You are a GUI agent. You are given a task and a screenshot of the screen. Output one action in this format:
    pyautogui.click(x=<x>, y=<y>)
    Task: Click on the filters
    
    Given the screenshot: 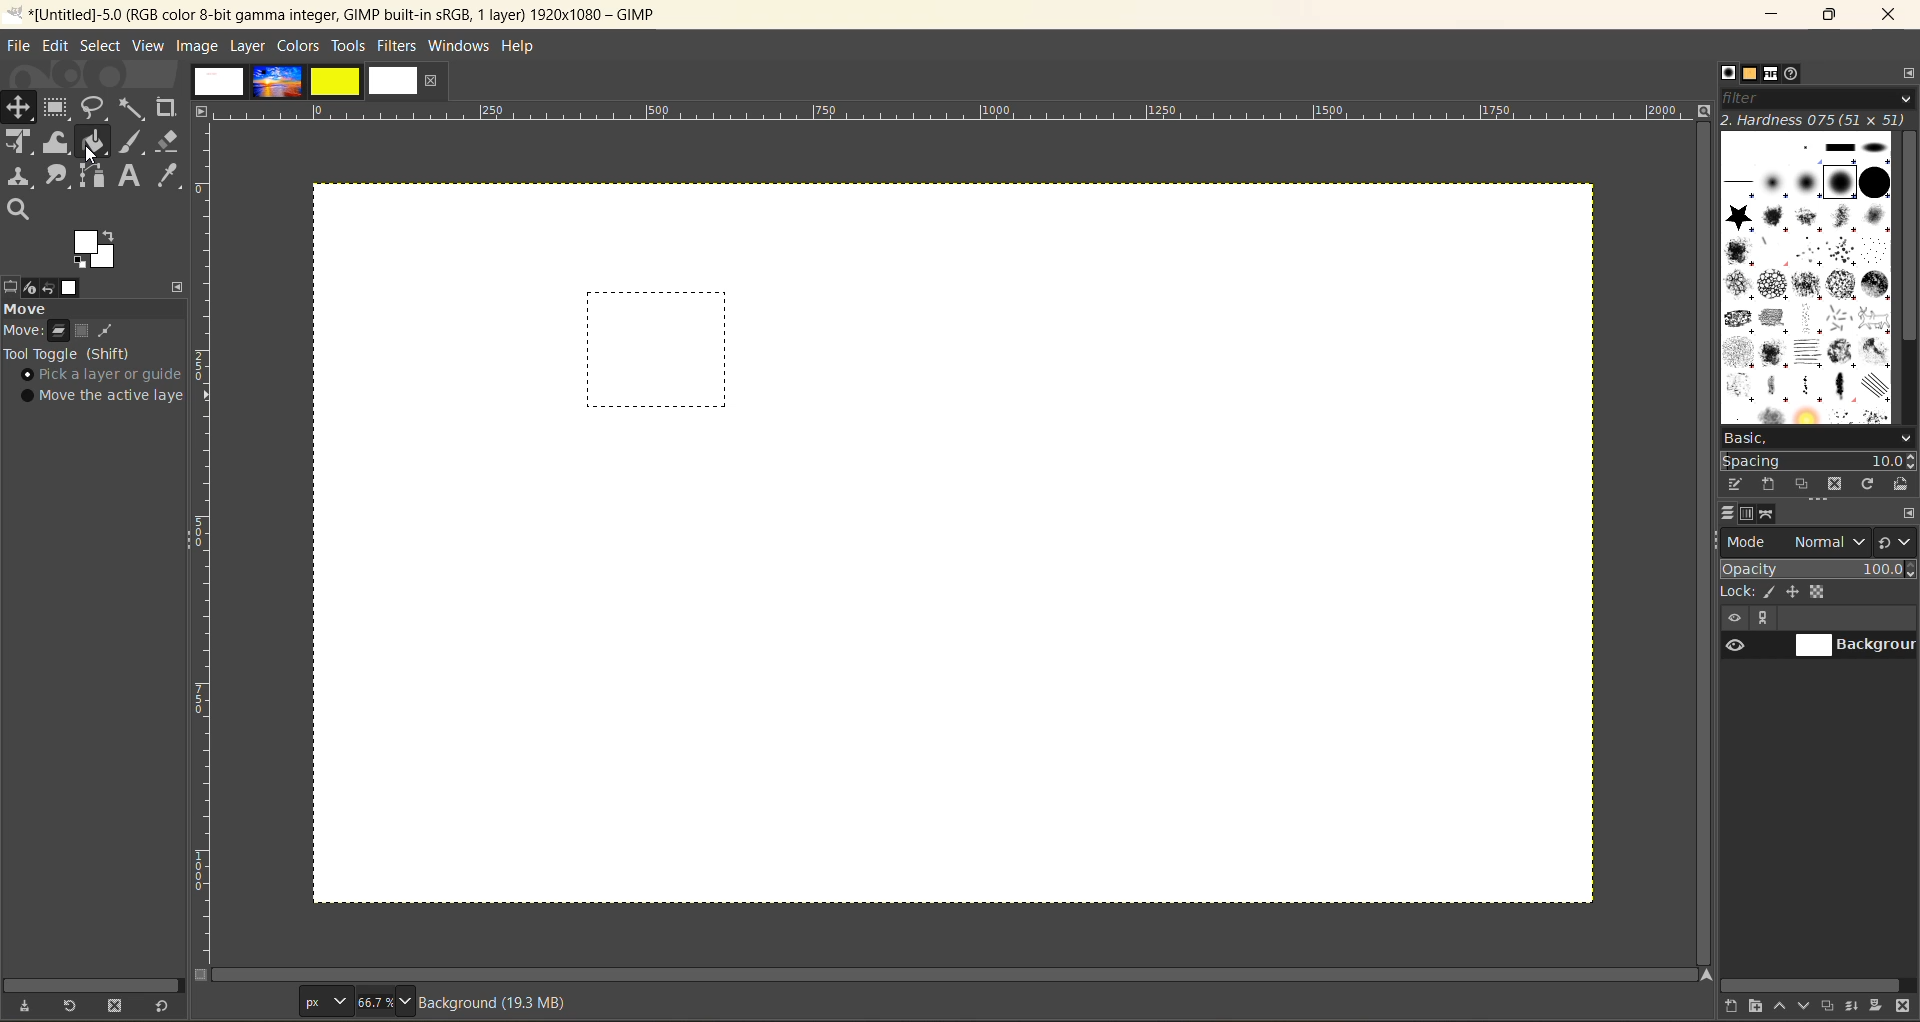 What is the action you would take?
    pyautogui.click(x=398, y=46)
    